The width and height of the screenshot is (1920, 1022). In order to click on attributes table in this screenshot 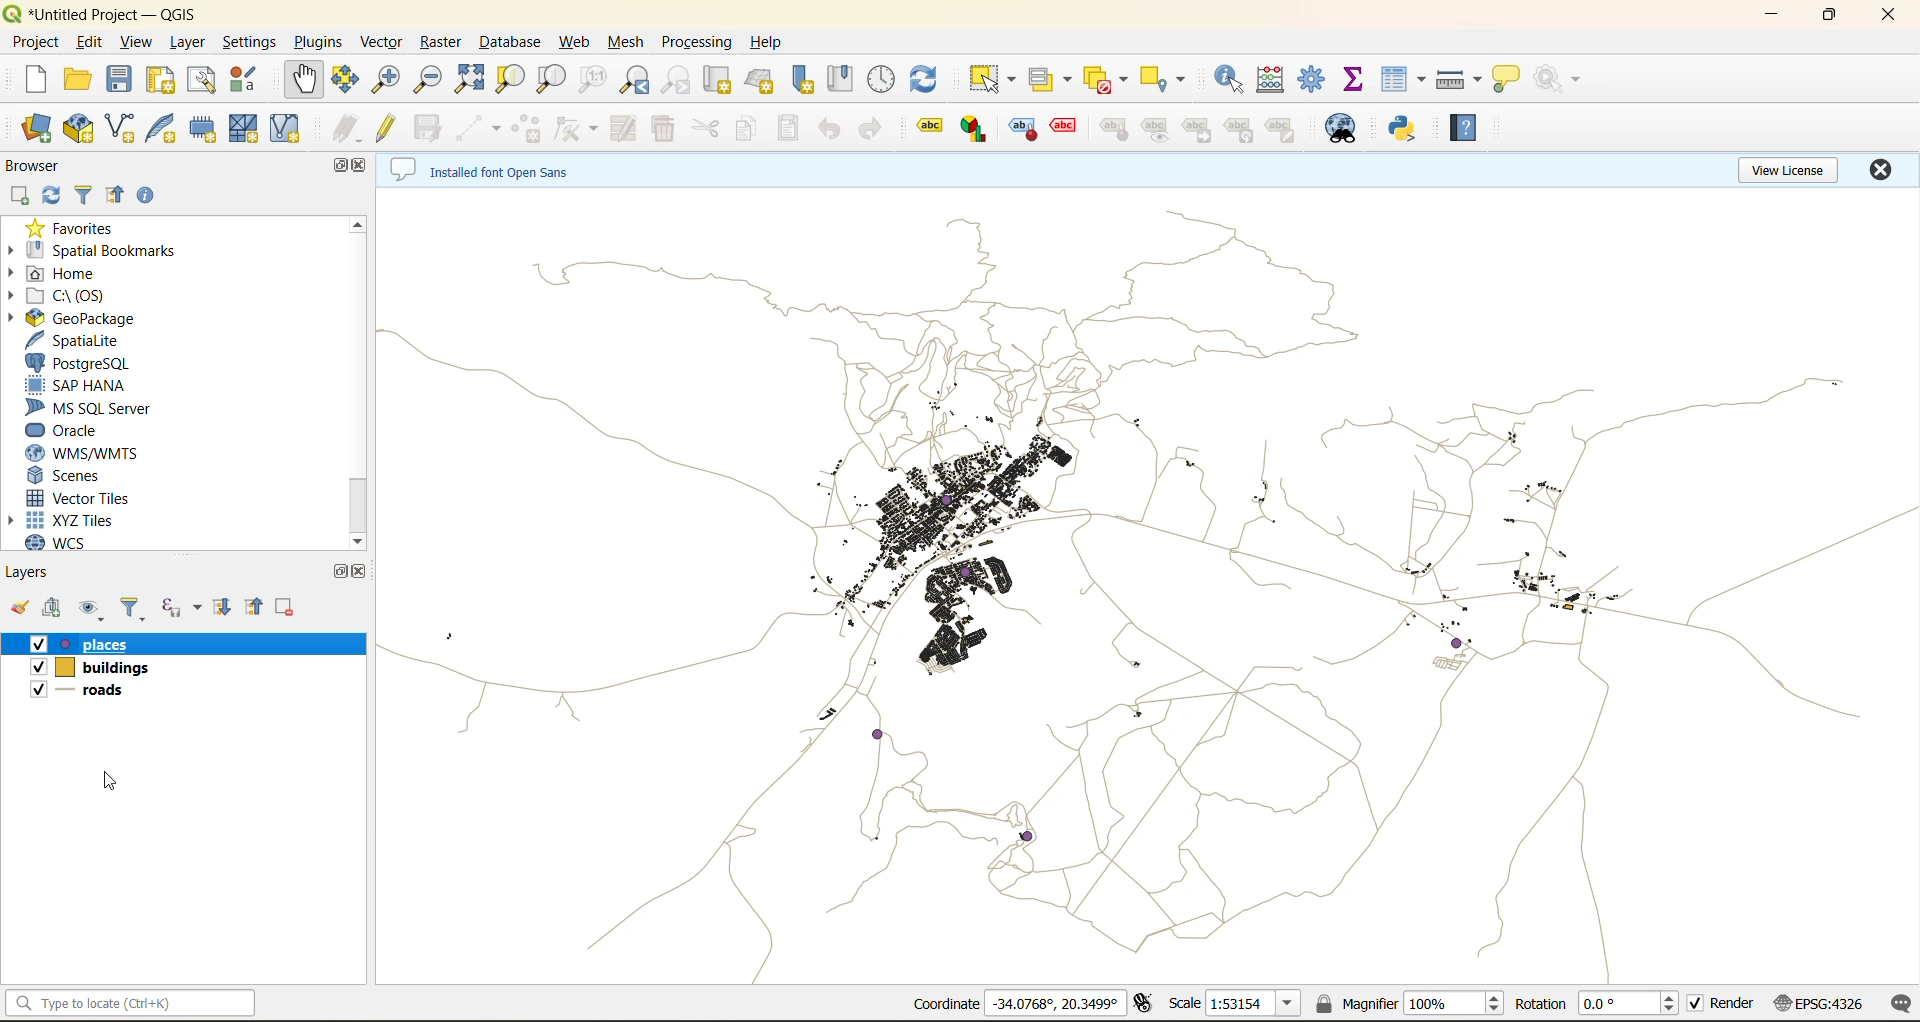, I will do `click(1404, 81)`.